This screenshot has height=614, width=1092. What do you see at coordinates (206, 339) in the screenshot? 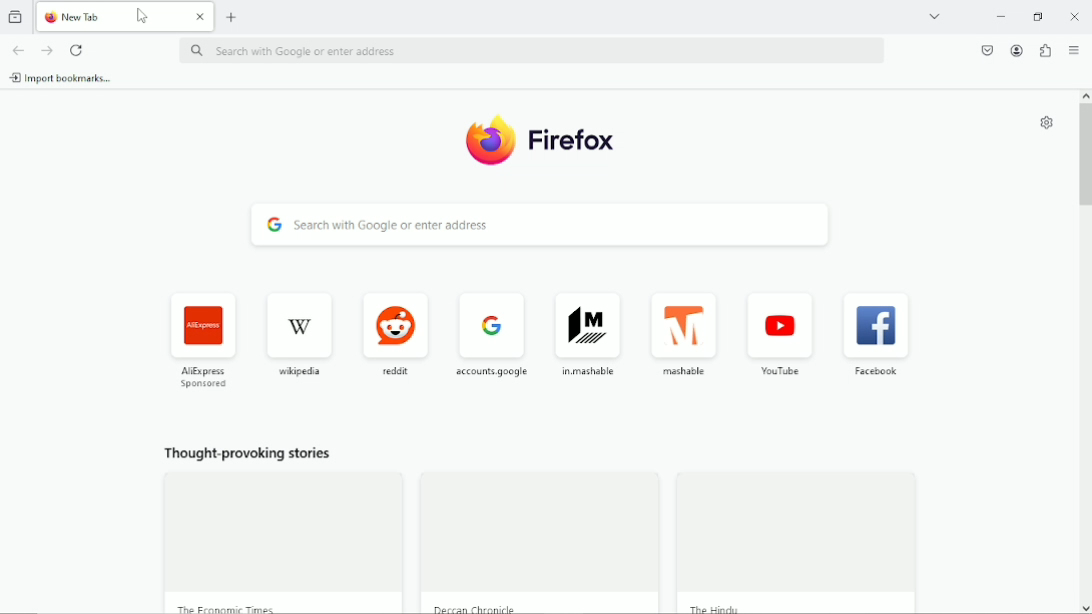
I see `AliExpress` at bounding box center [206, 339].